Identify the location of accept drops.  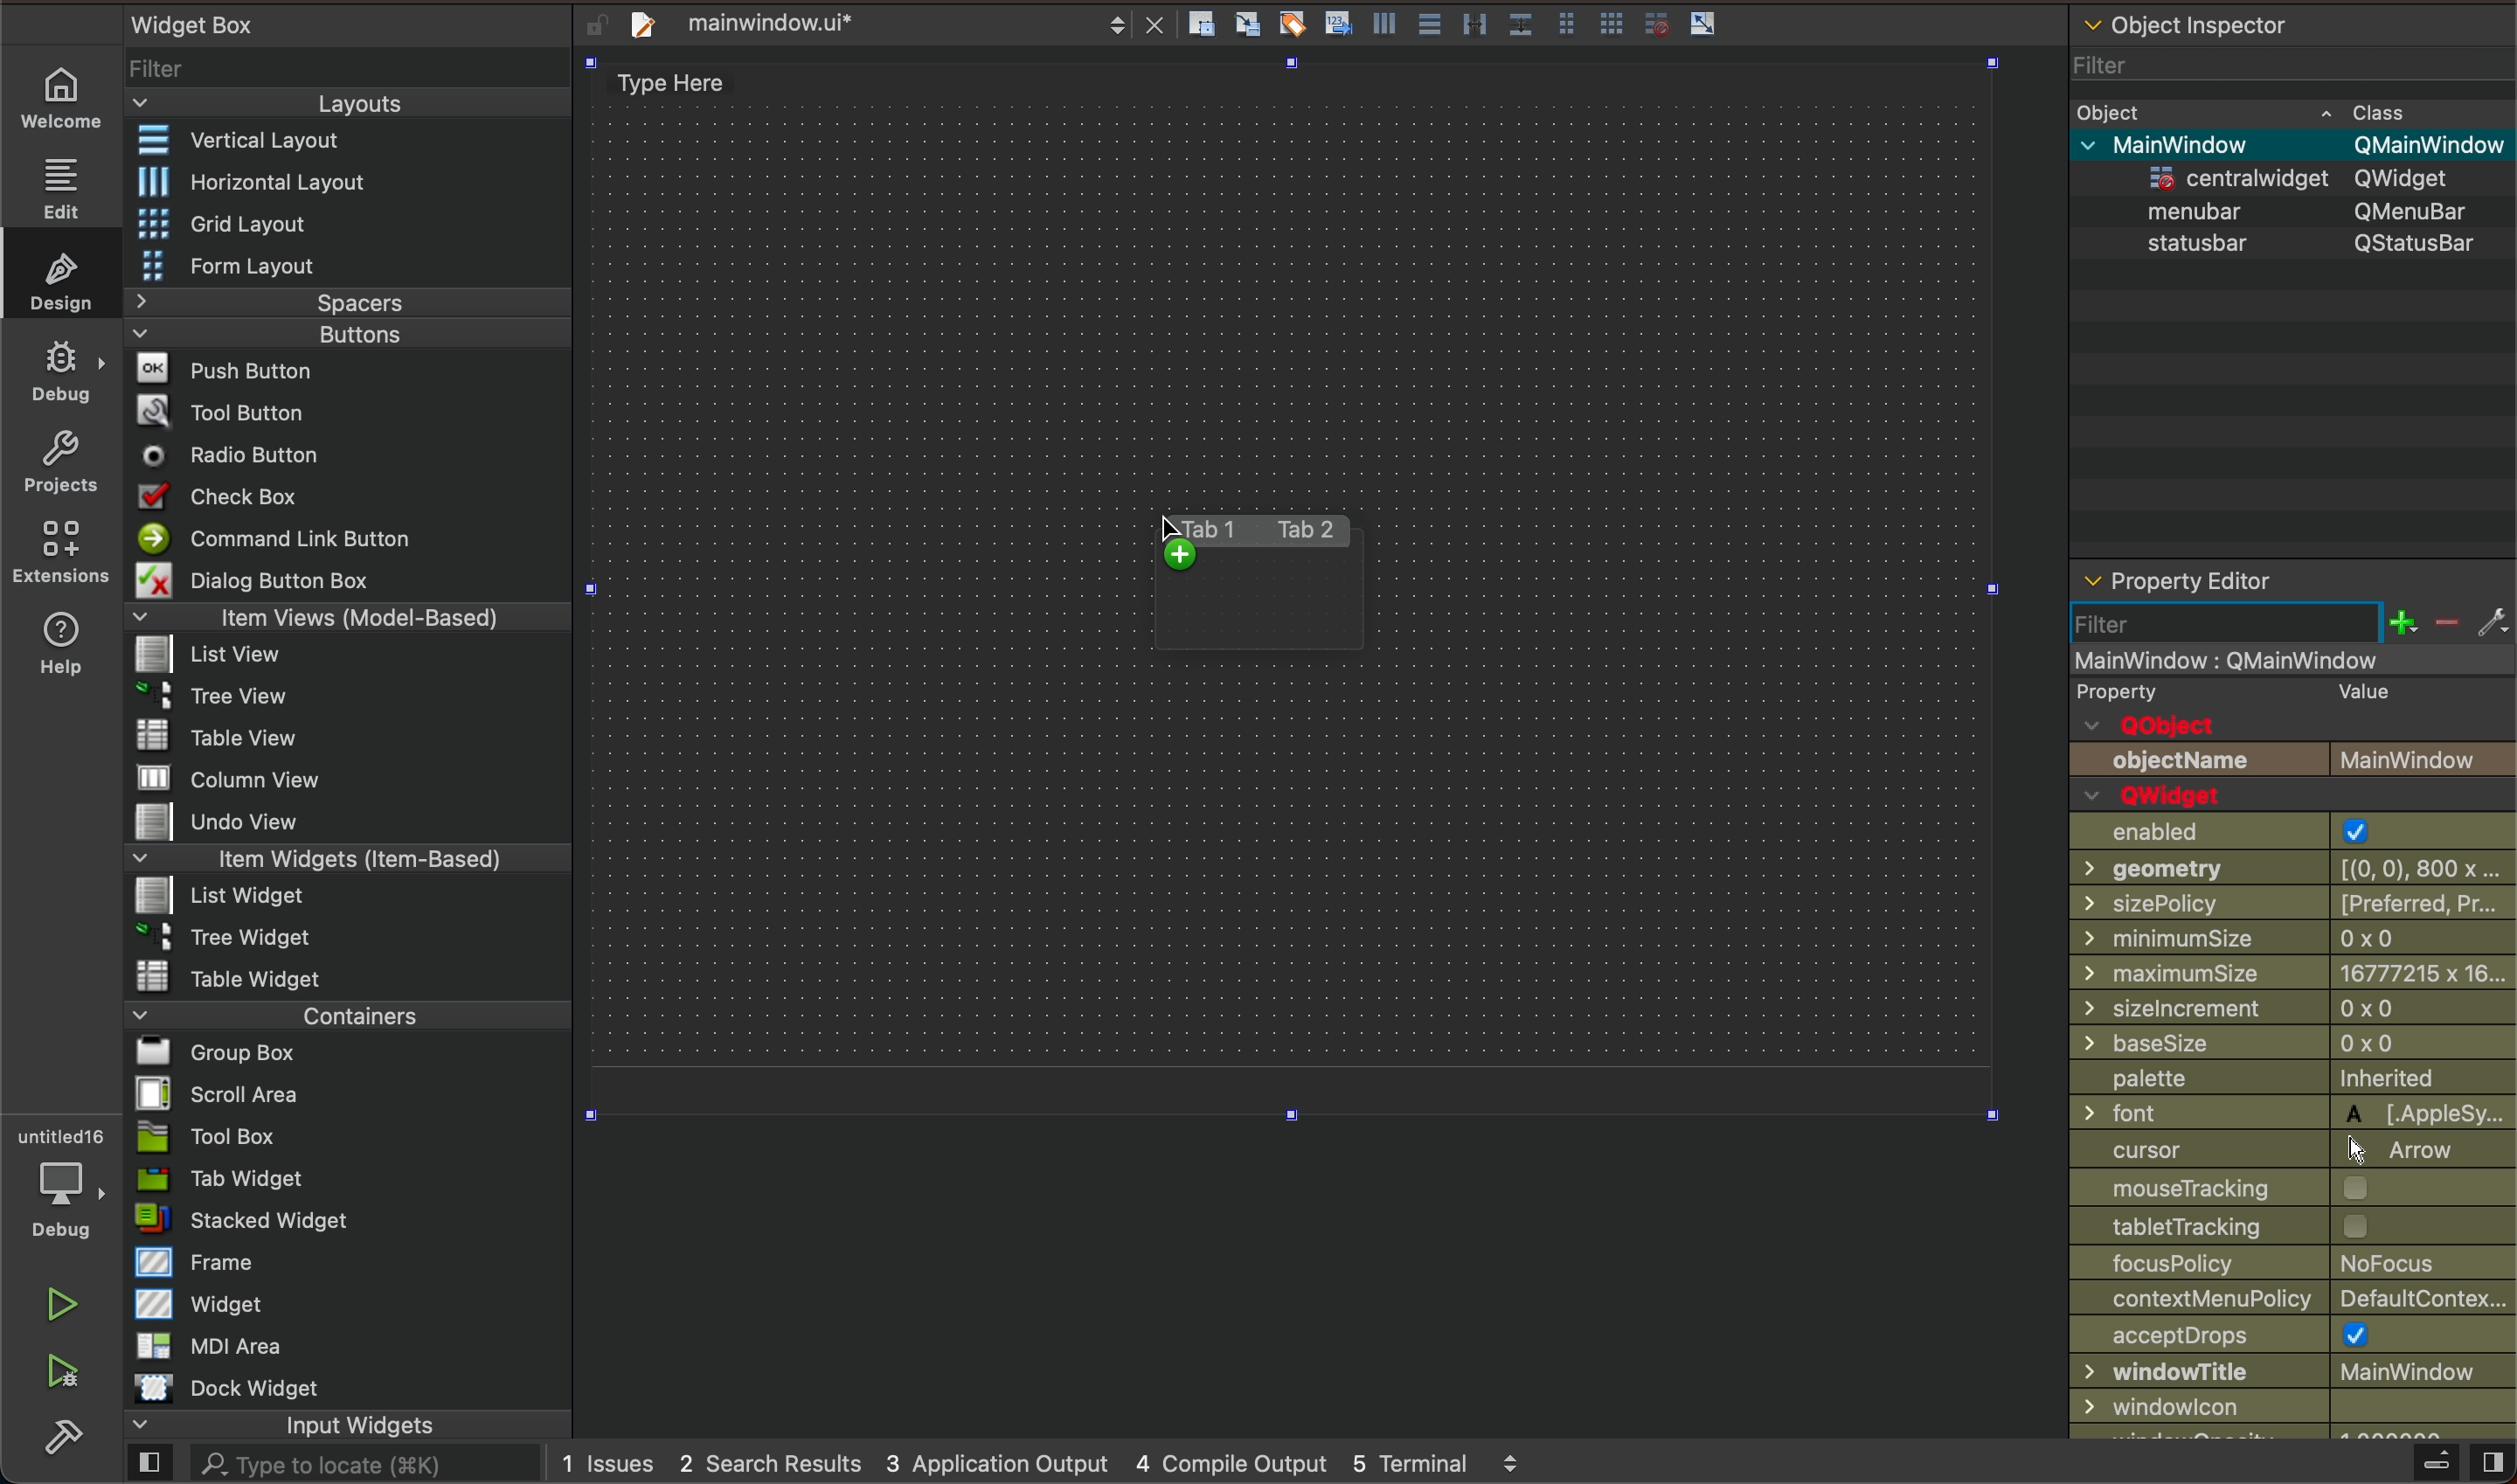
(2294, 1336).